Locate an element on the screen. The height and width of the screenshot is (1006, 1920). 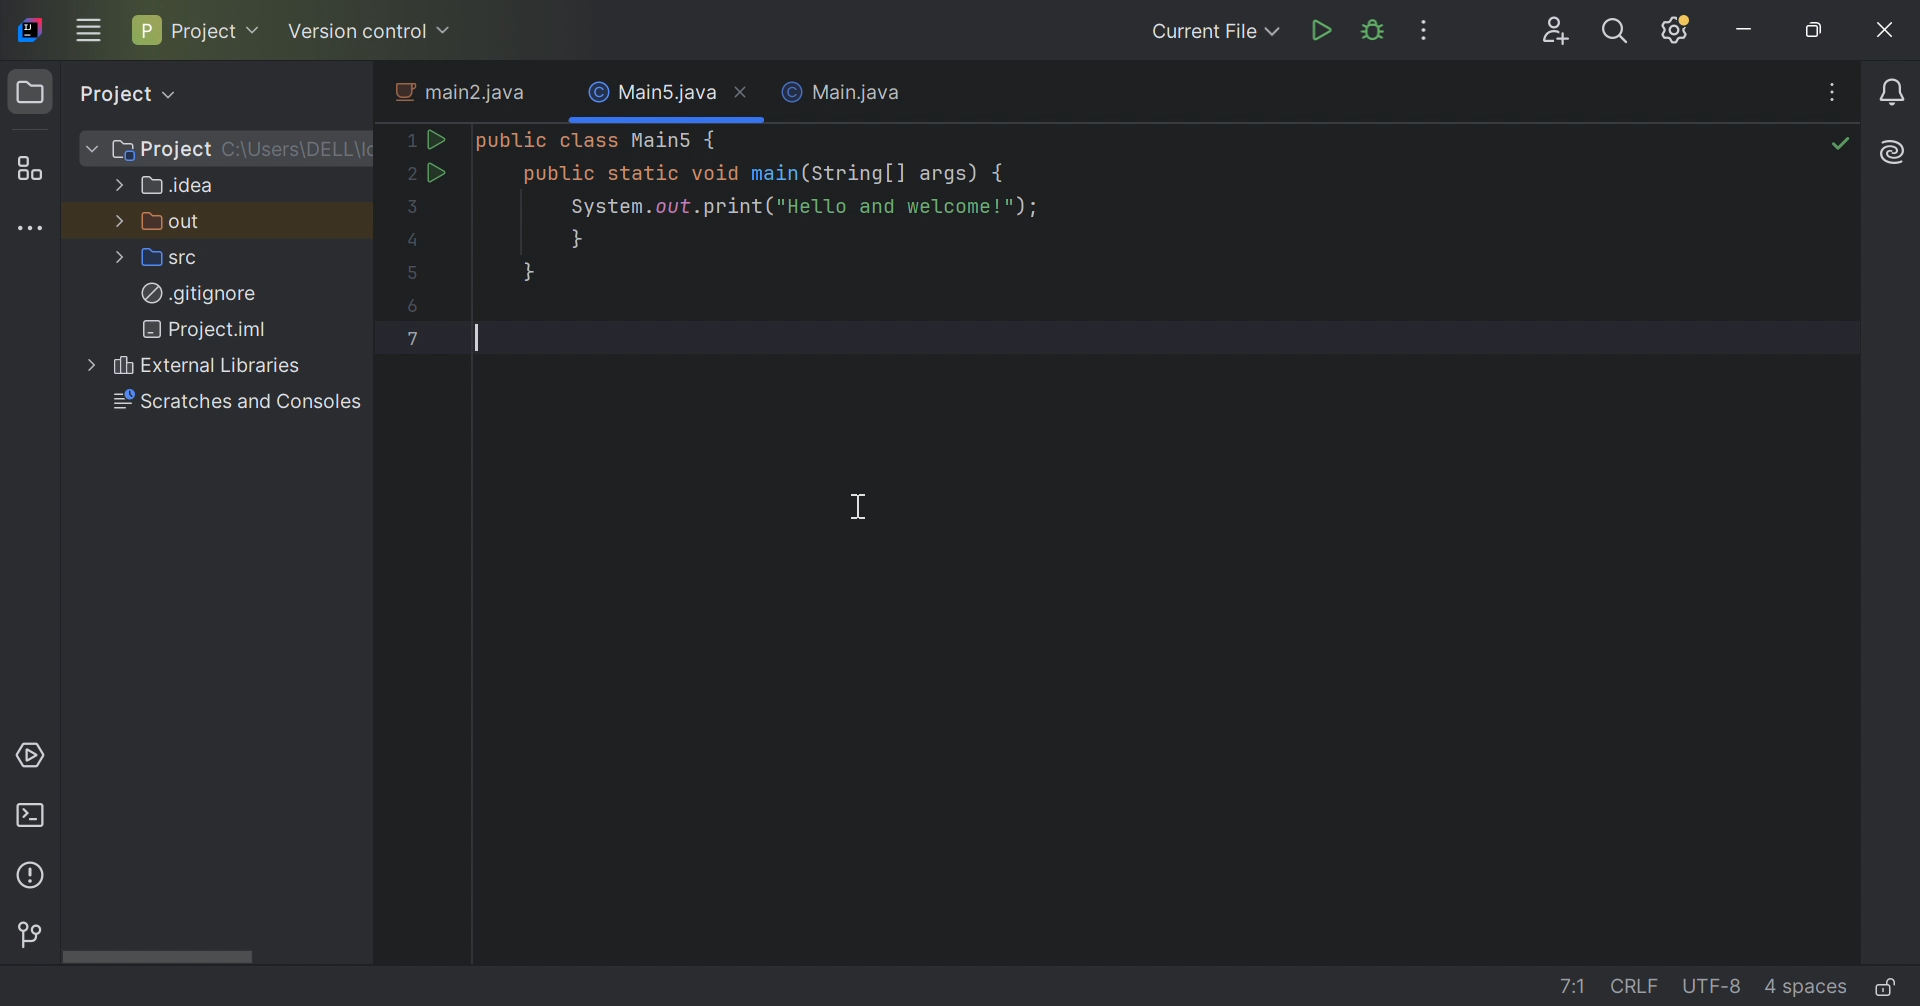
.gitignore is located at coordinates (199, 291).